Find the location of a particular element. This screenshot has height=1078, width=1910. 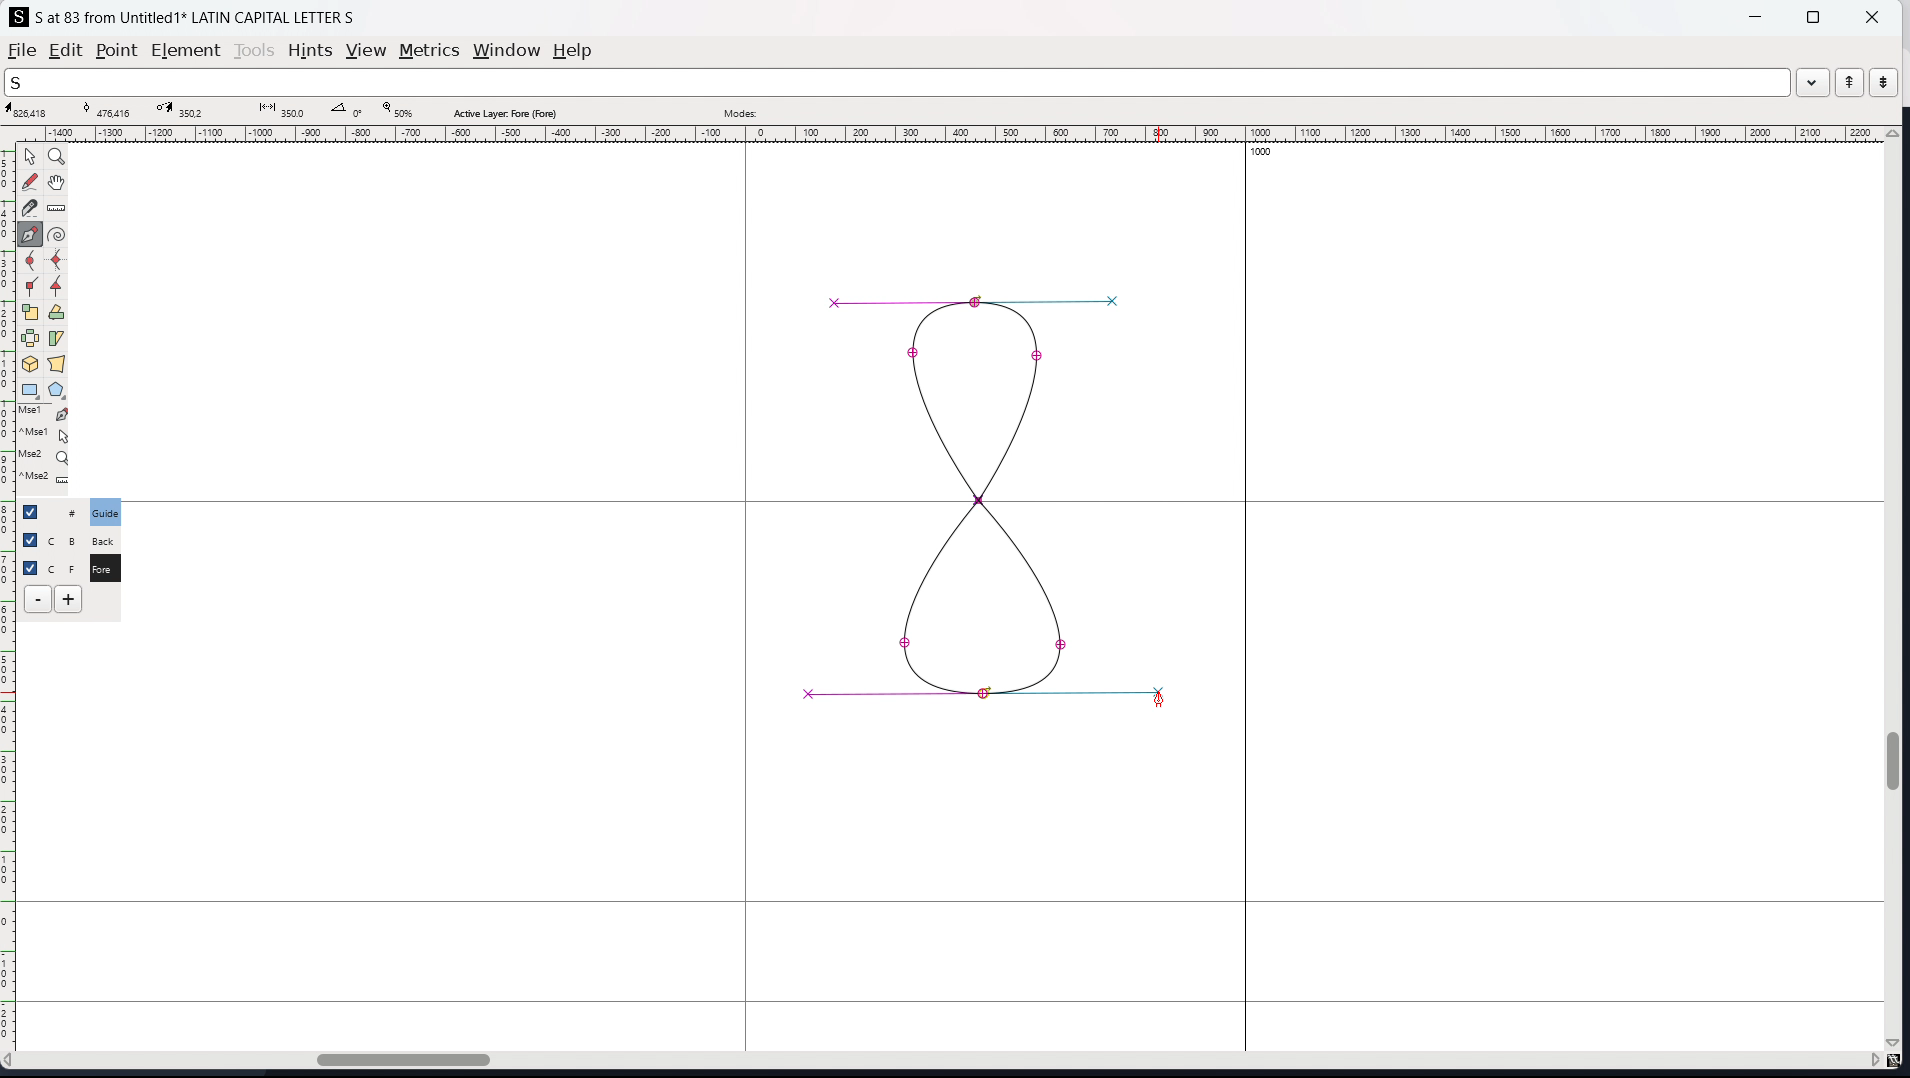

pointer is located at coordinates (31, 156).